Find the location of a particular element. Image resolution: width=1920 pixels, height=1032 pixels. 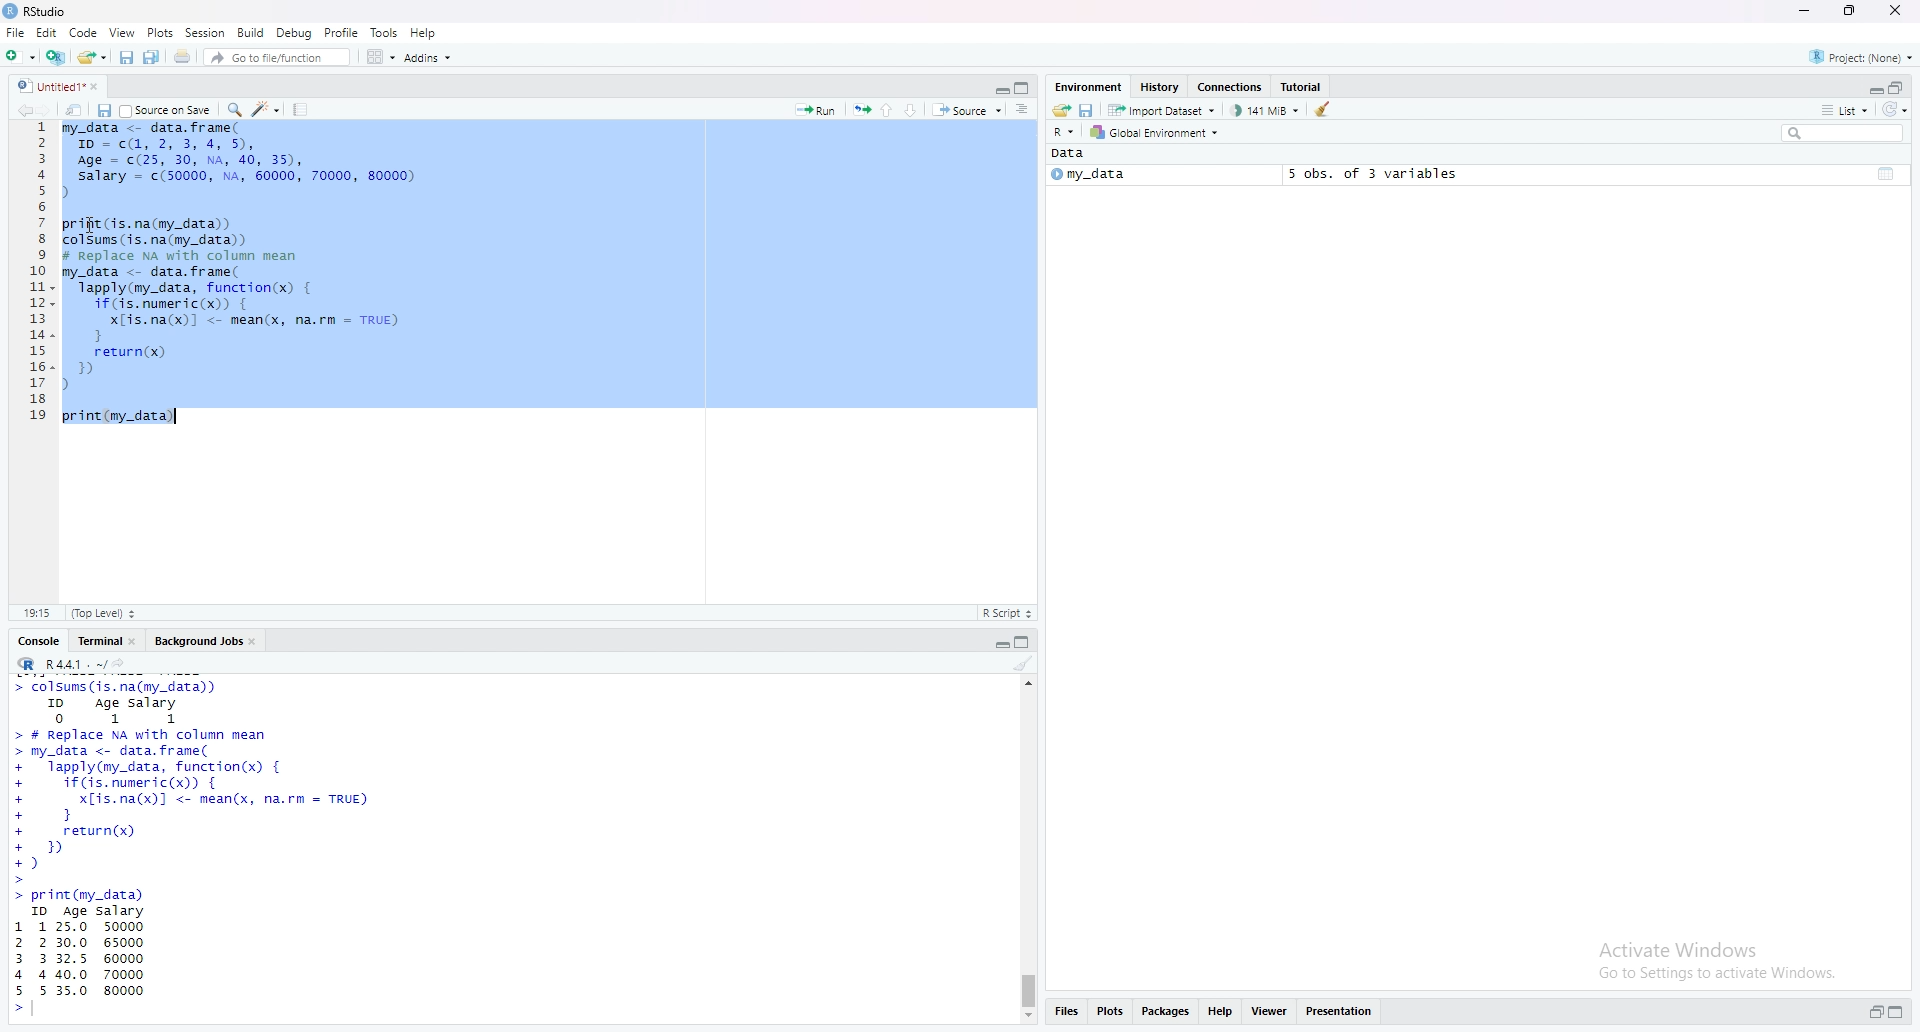

go back is located at coordinates (20, 110).